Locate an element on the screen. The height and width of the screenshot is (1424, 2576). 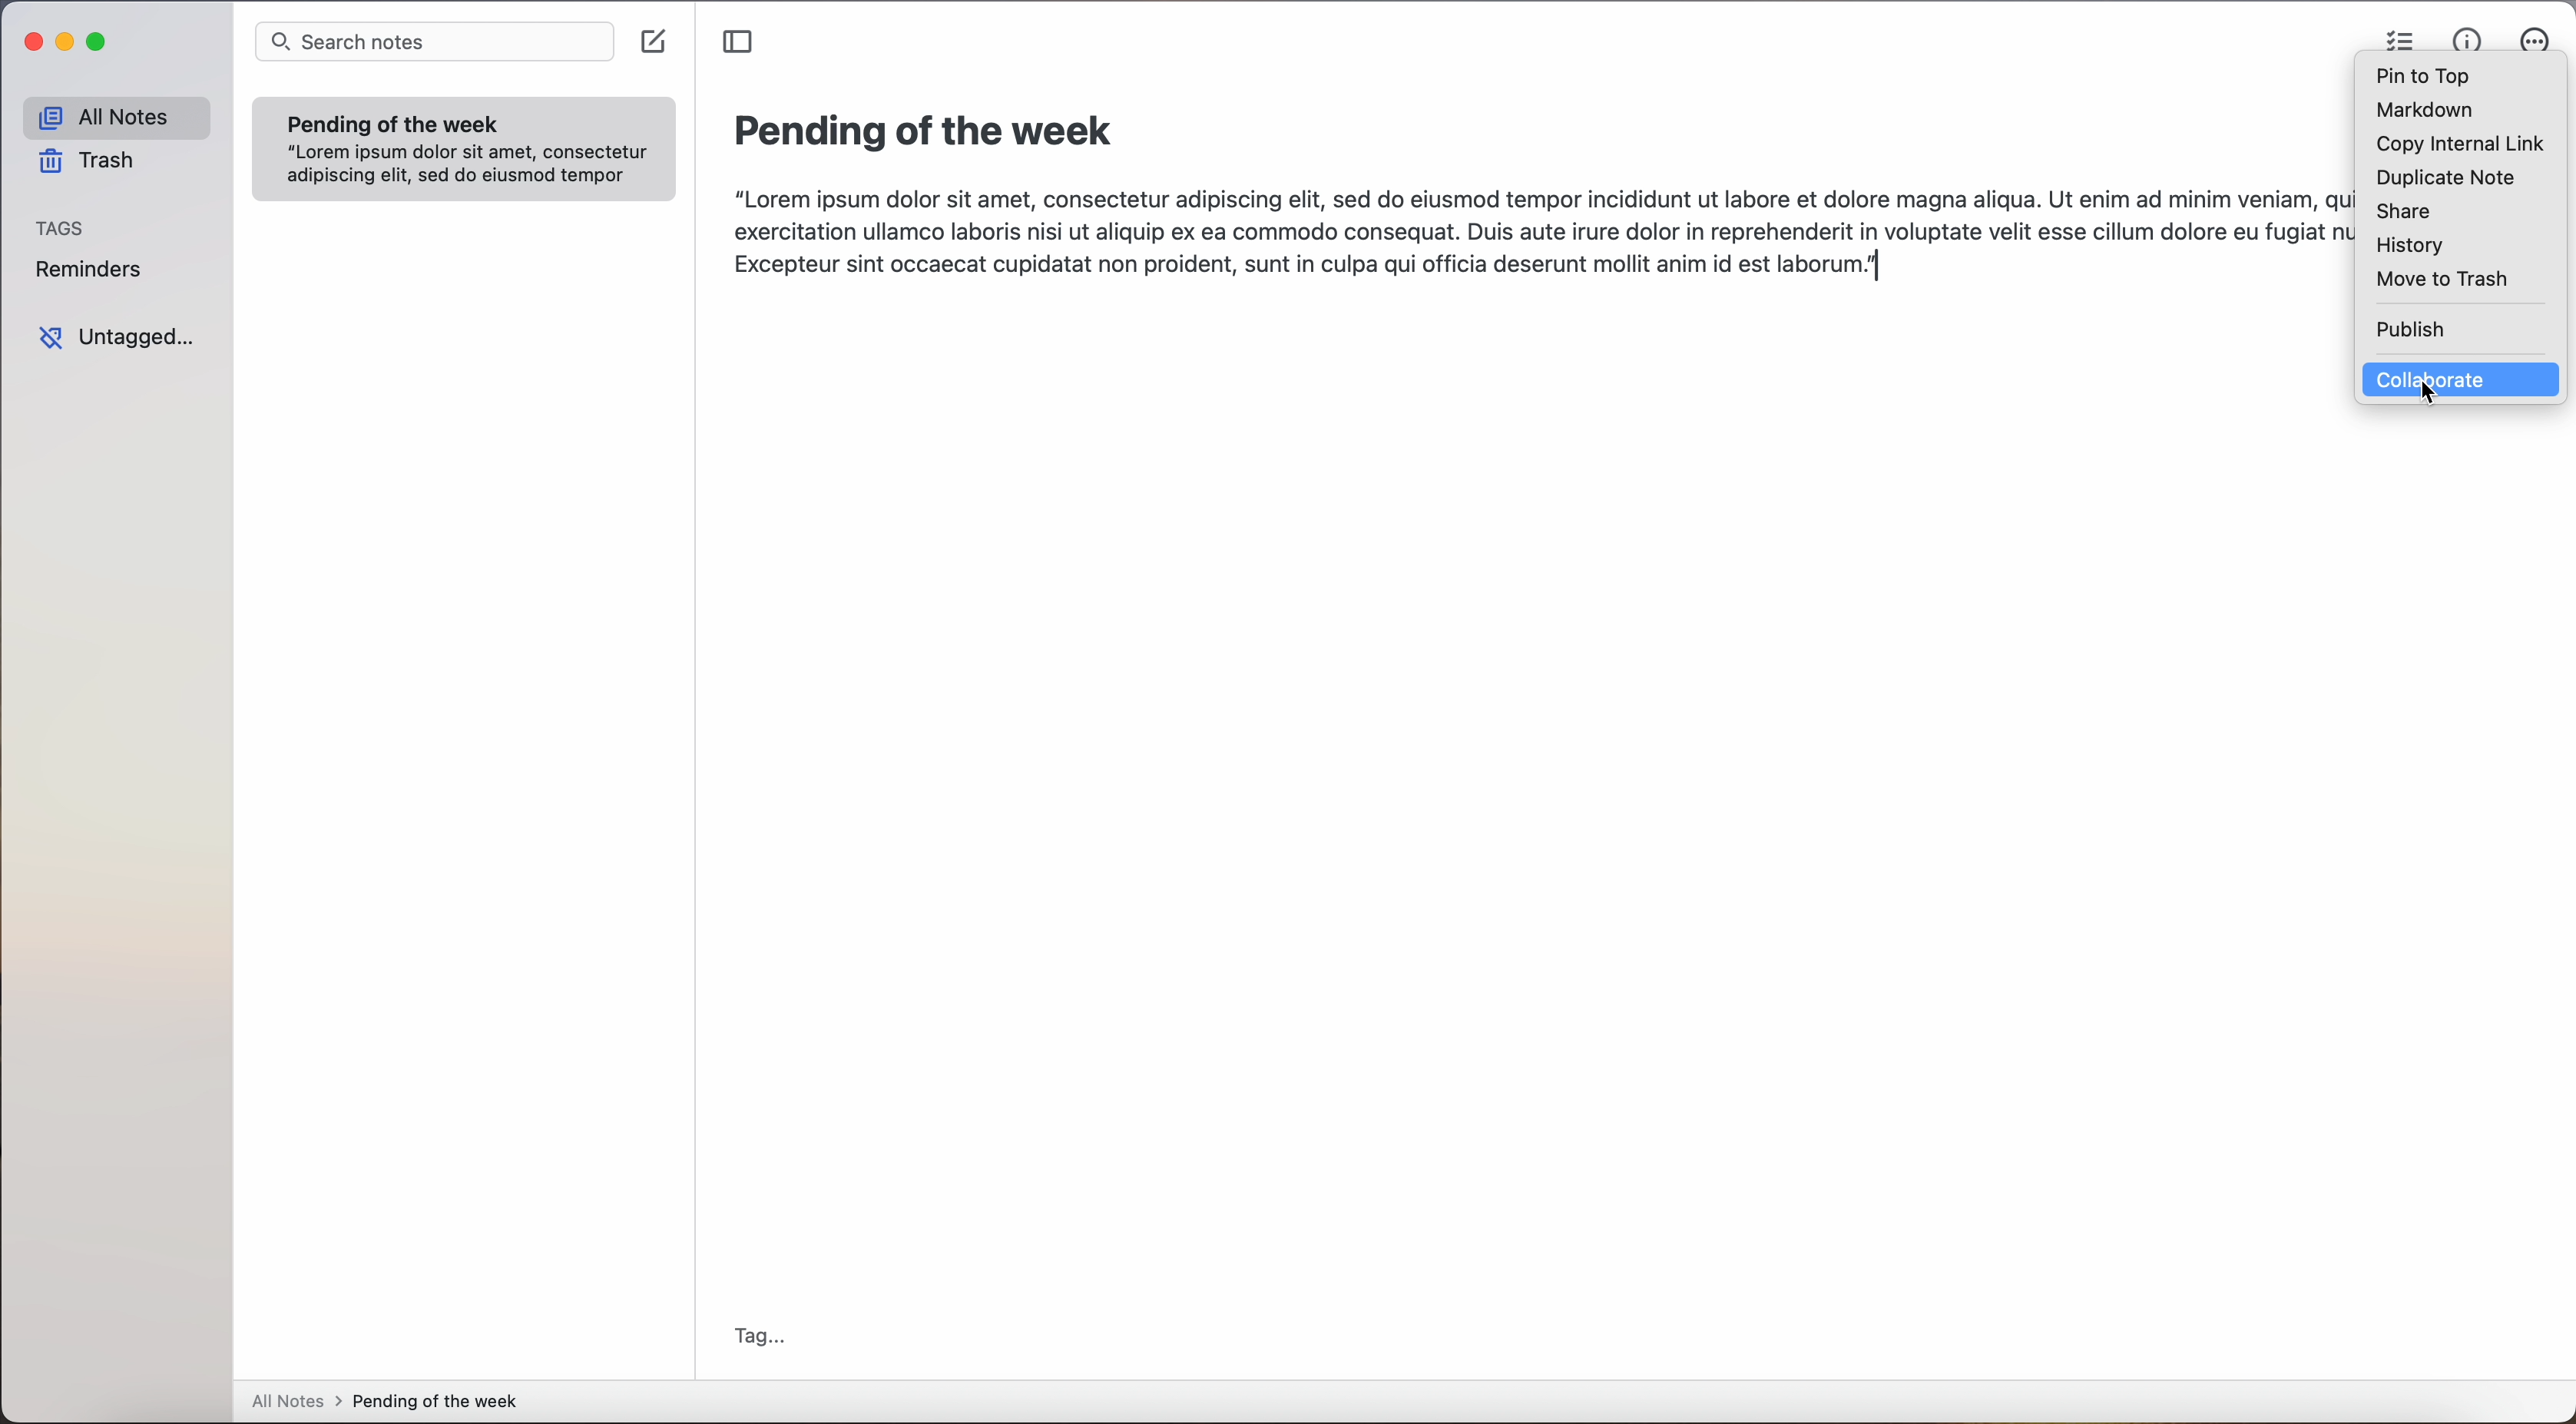
pin to top is located at coordinates (2424, 77).